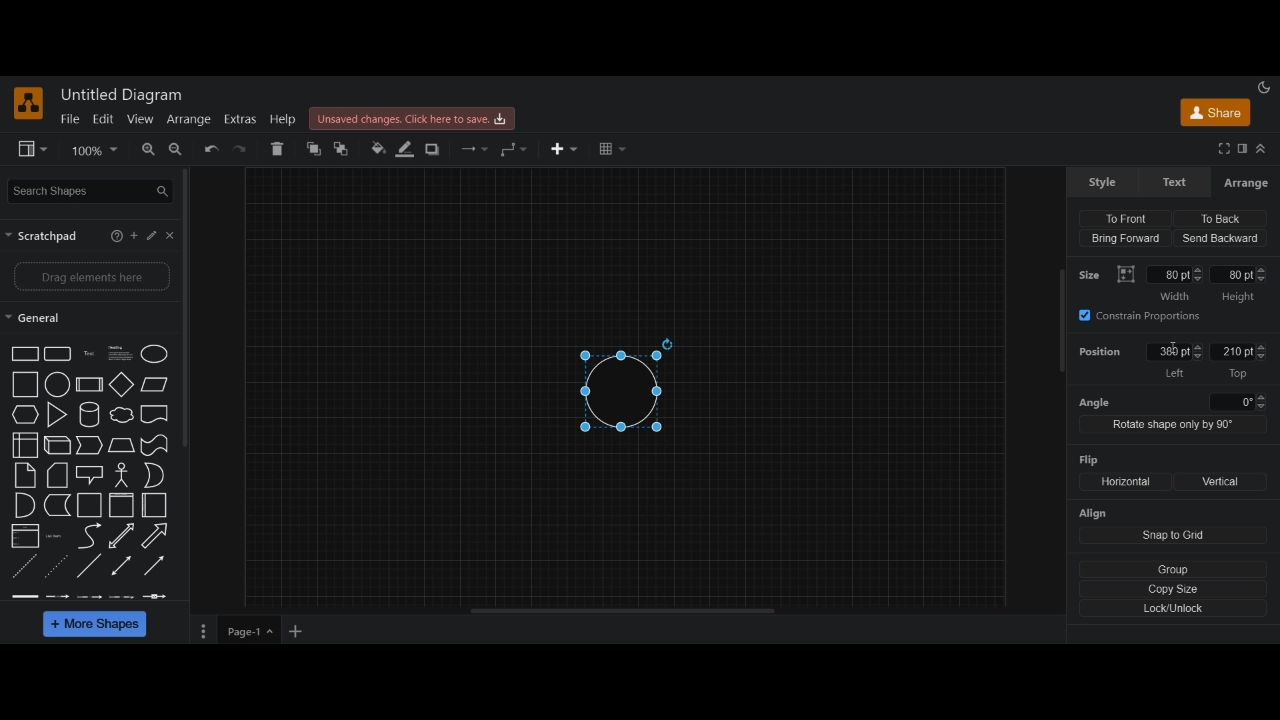  What do you see at coordinates (34, 320) in the screenshot?
I see `general` at bounding box center [34, 320].